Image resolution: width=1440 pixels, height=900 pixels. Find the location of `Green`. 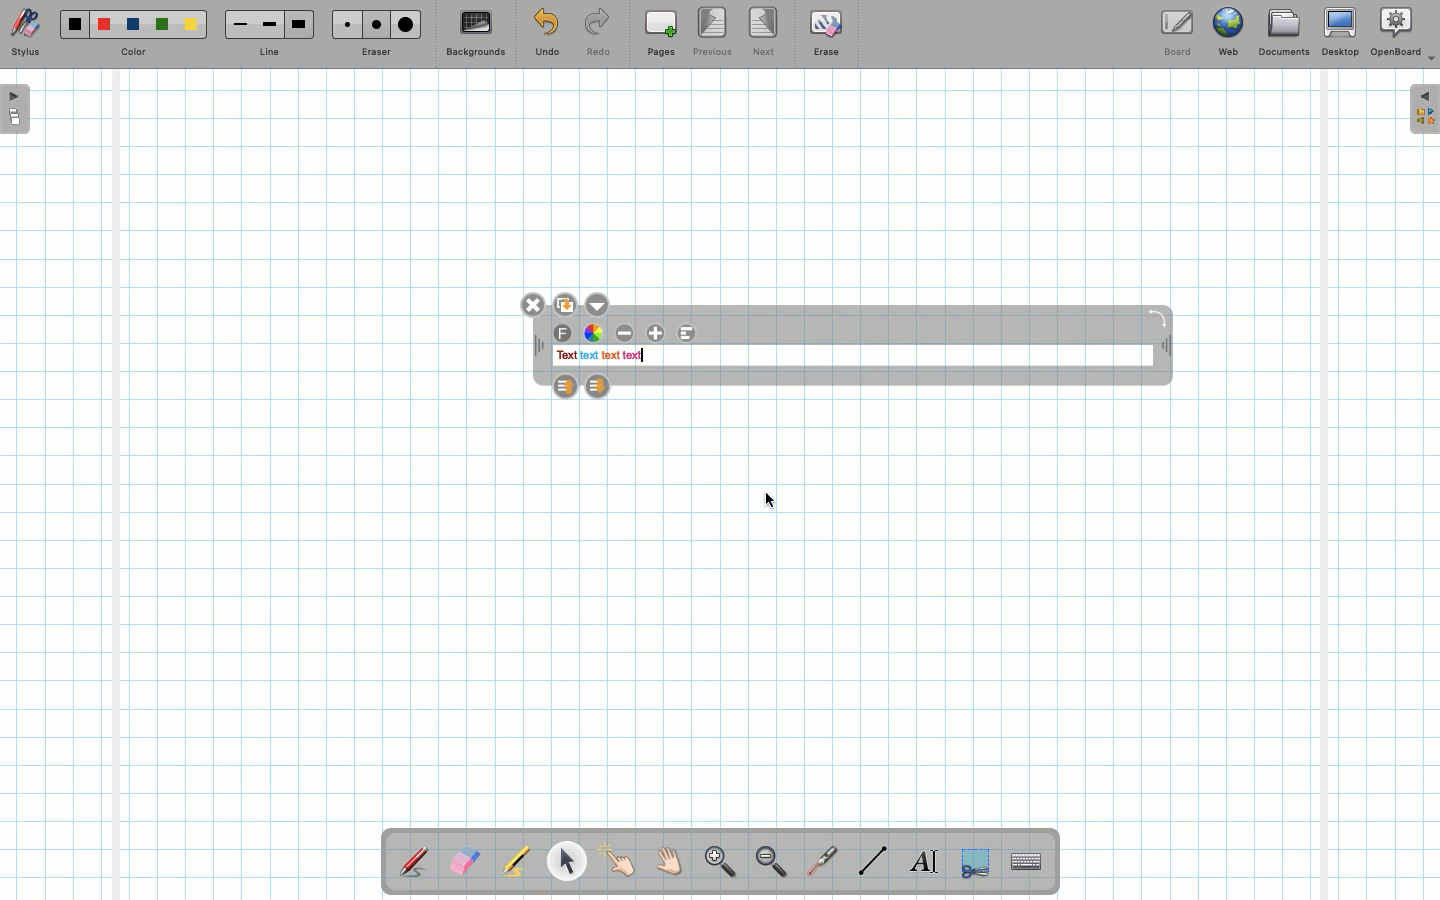

Green is located at coordinates (162, 26).